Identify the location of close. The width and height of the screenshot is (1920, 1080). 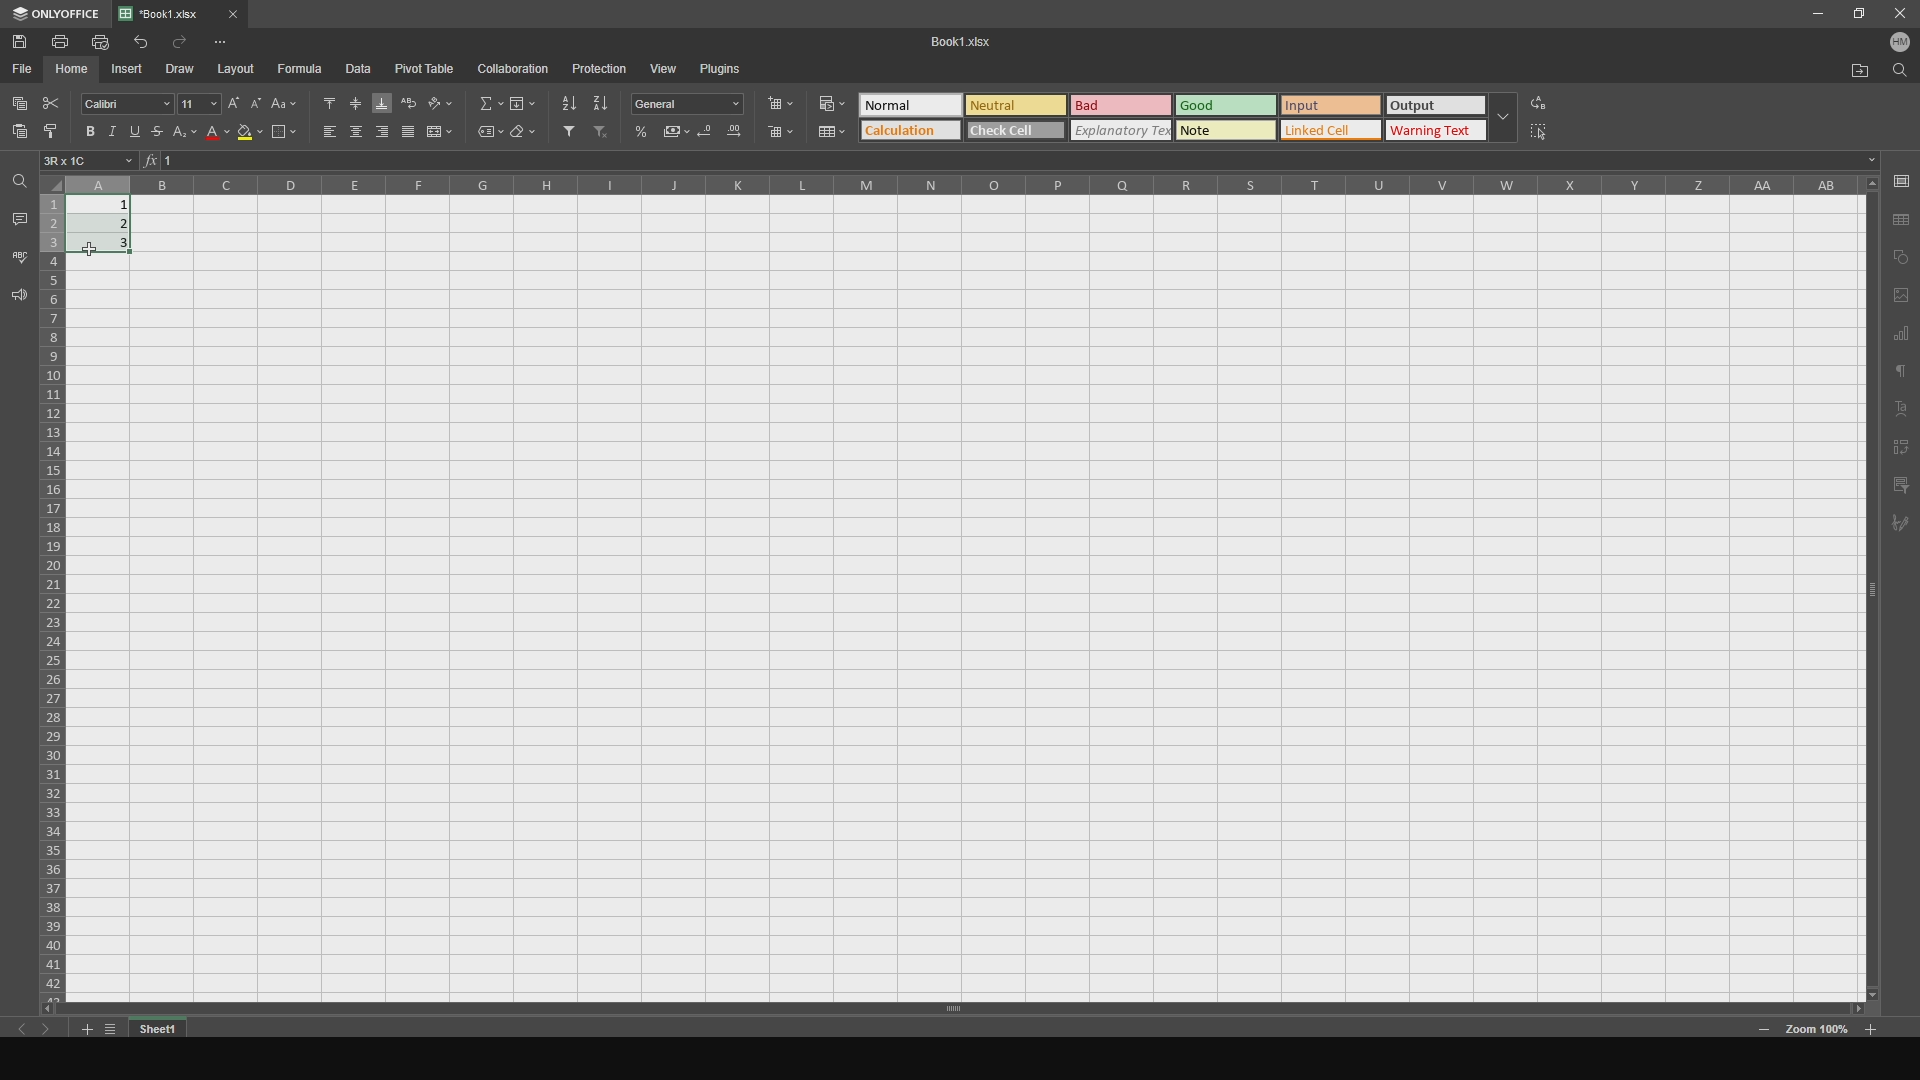
(1897, 15).